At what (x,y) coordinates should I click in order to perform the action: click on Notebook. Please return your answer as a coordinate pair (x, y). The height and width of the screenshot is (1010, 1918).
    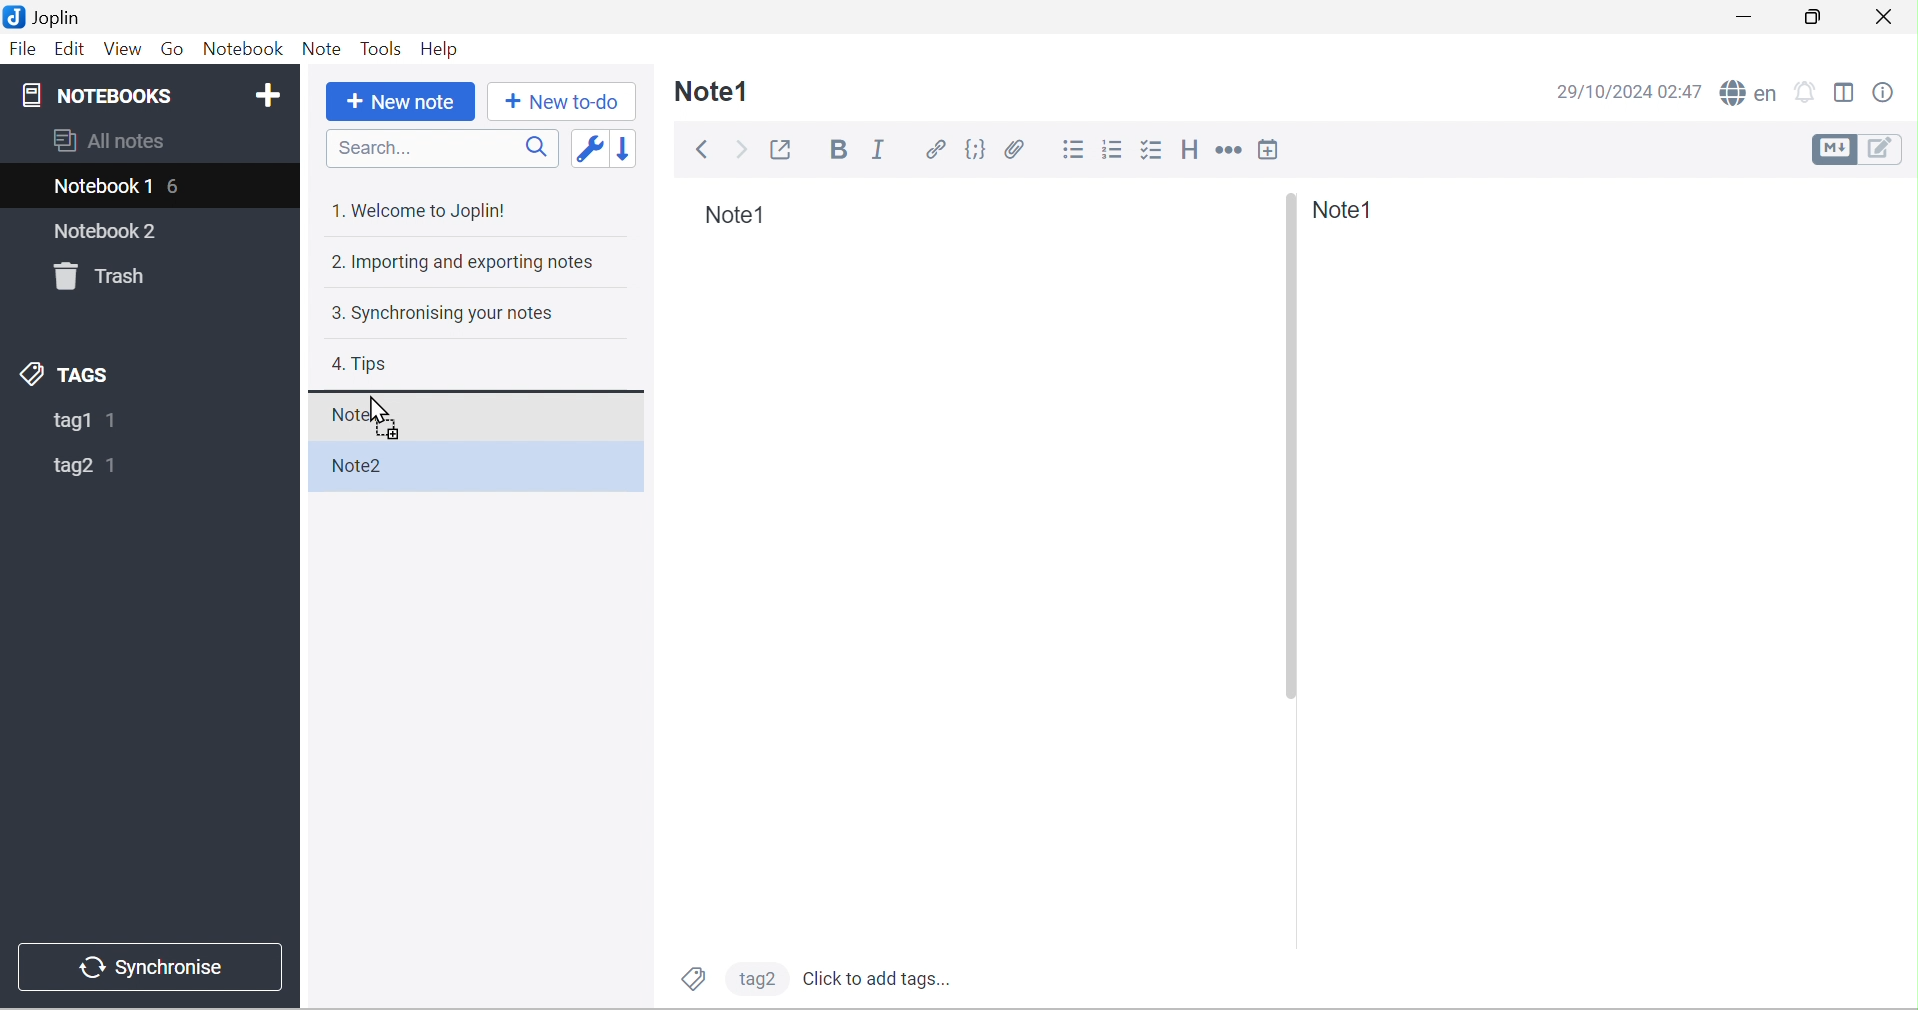
    Looking at the image, I should click on (243, 49).